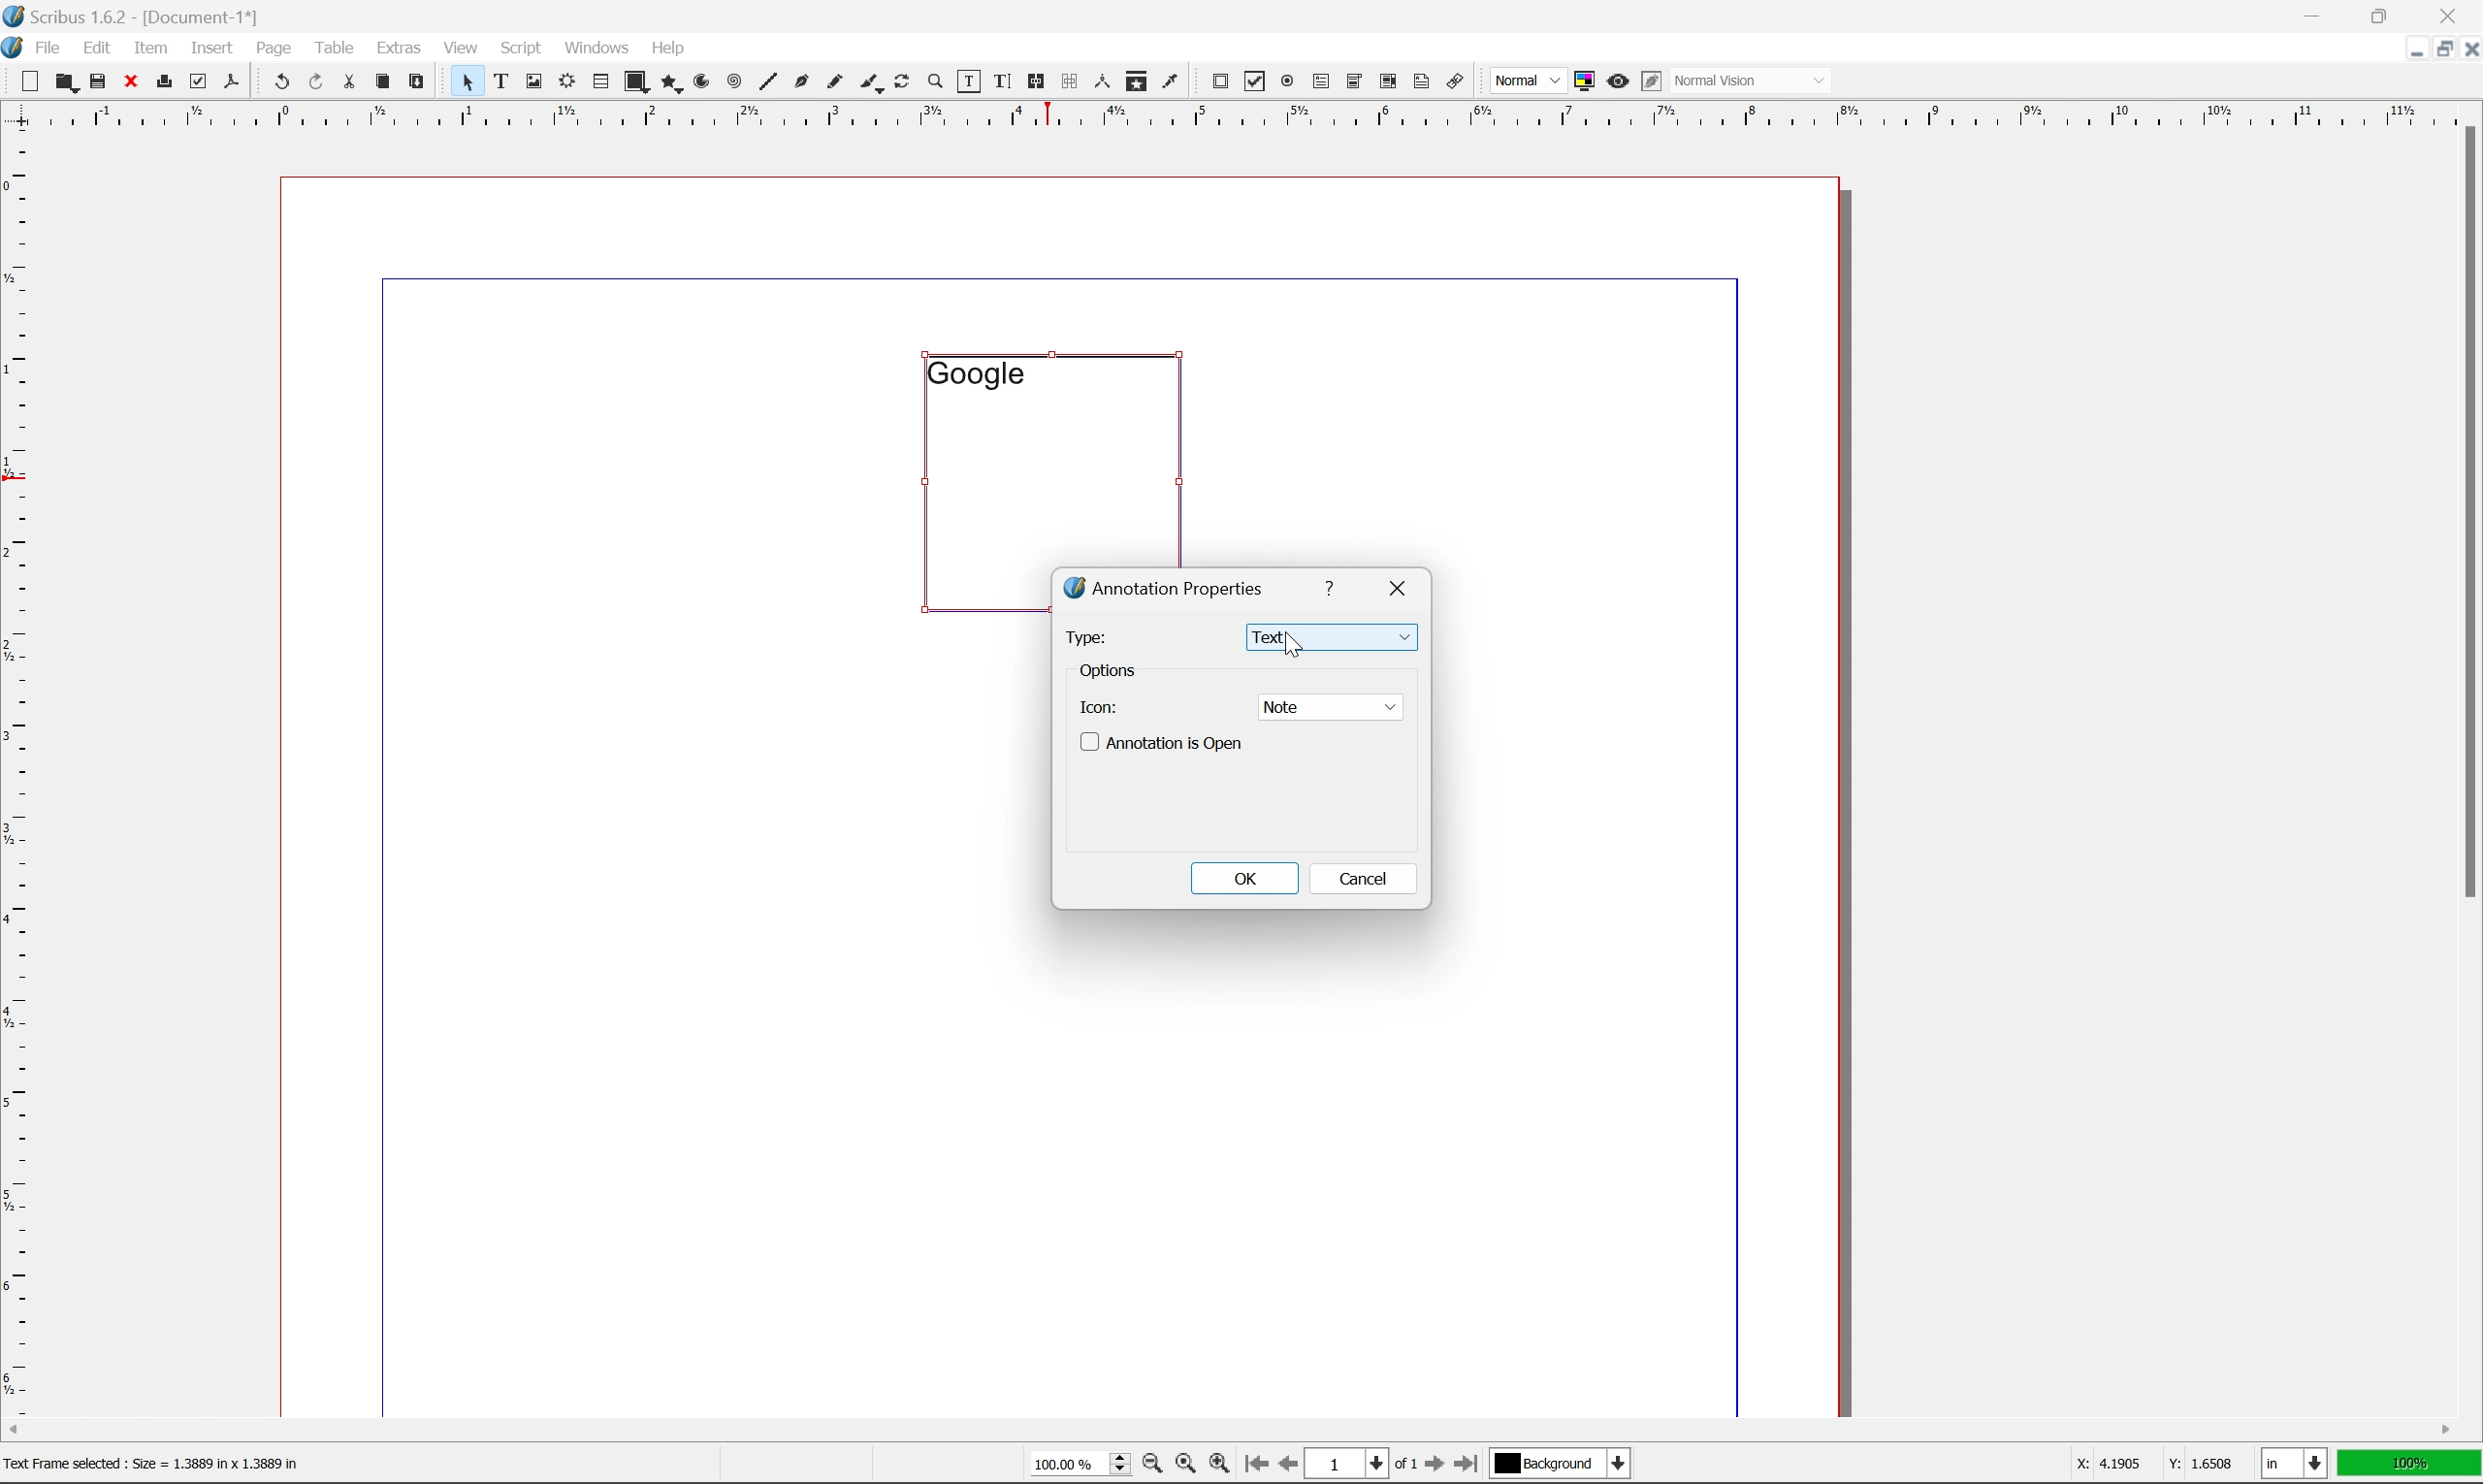  Describe the element at coordinates (1171, 80) in the screenshot. I see `eye dropper` at that location.